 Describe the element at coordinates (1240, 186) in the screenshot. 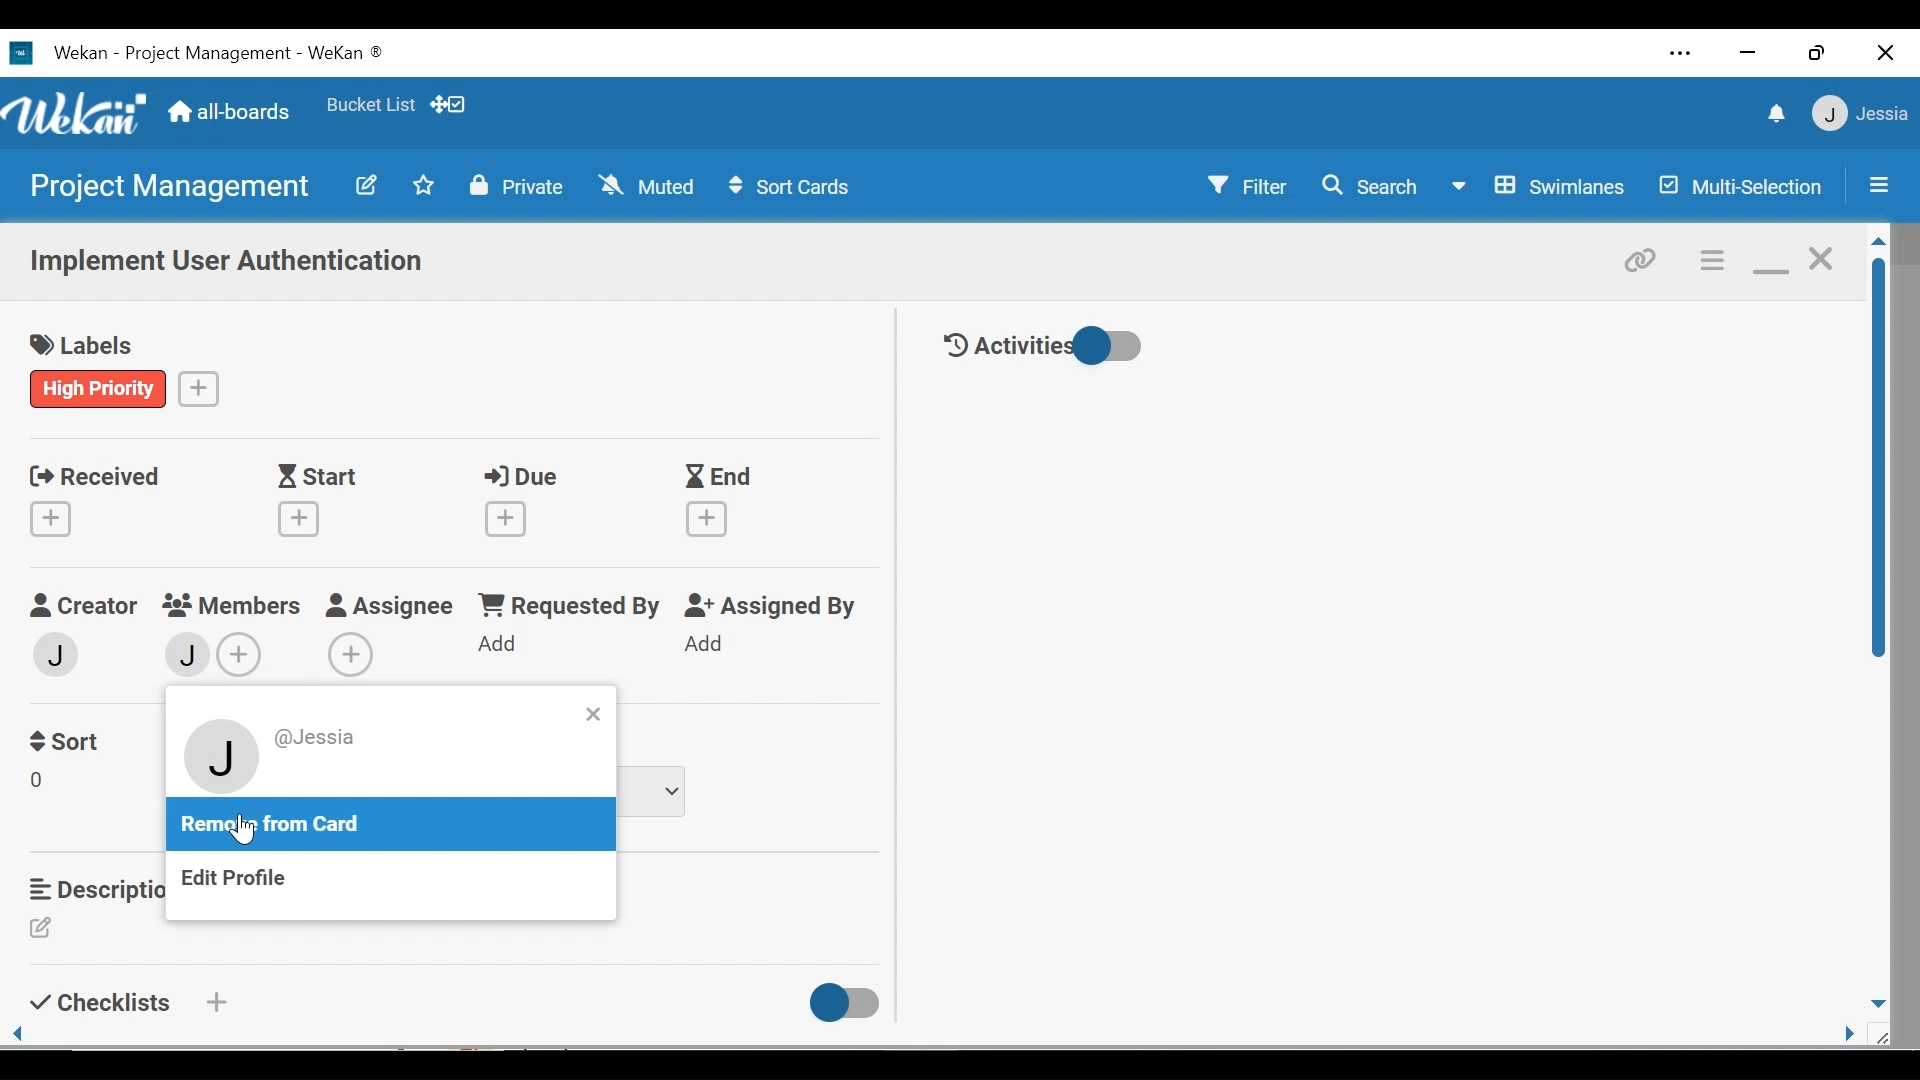

I see ` Filter` at that location.